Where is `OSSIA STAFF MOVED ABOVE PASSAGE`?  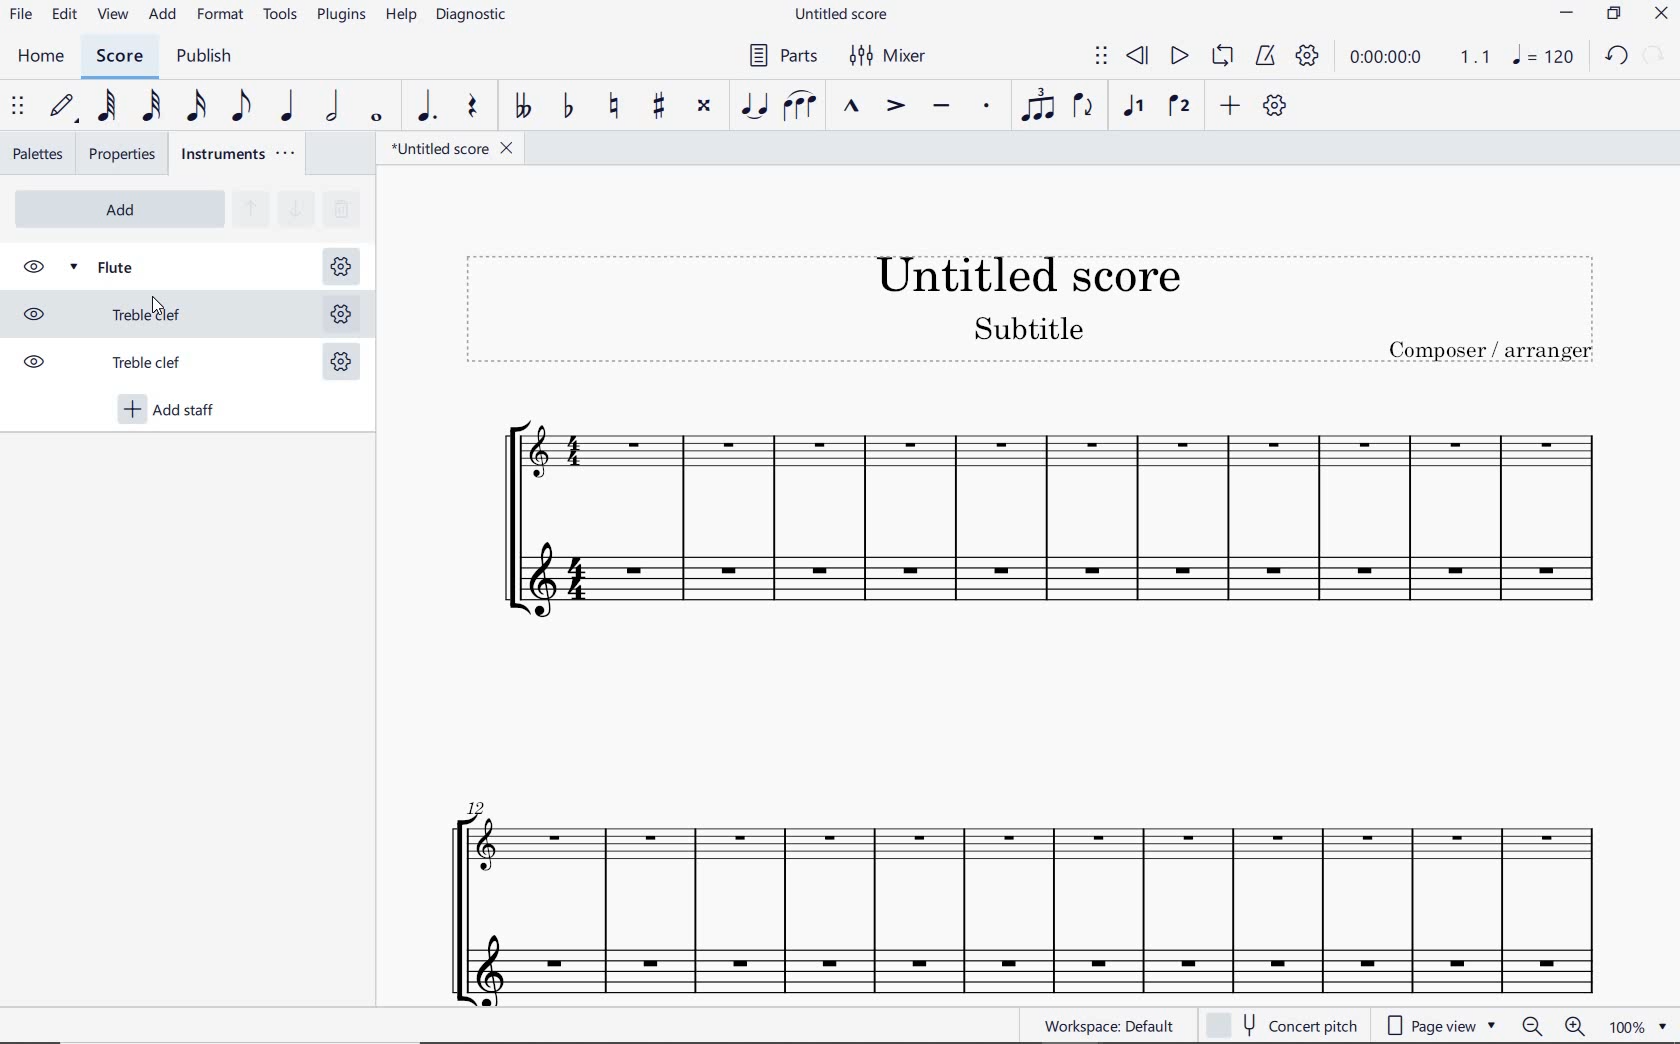
OSSIA STAFF MOVED ABOVE PASSAGE is located at coordinates (1050, 447).